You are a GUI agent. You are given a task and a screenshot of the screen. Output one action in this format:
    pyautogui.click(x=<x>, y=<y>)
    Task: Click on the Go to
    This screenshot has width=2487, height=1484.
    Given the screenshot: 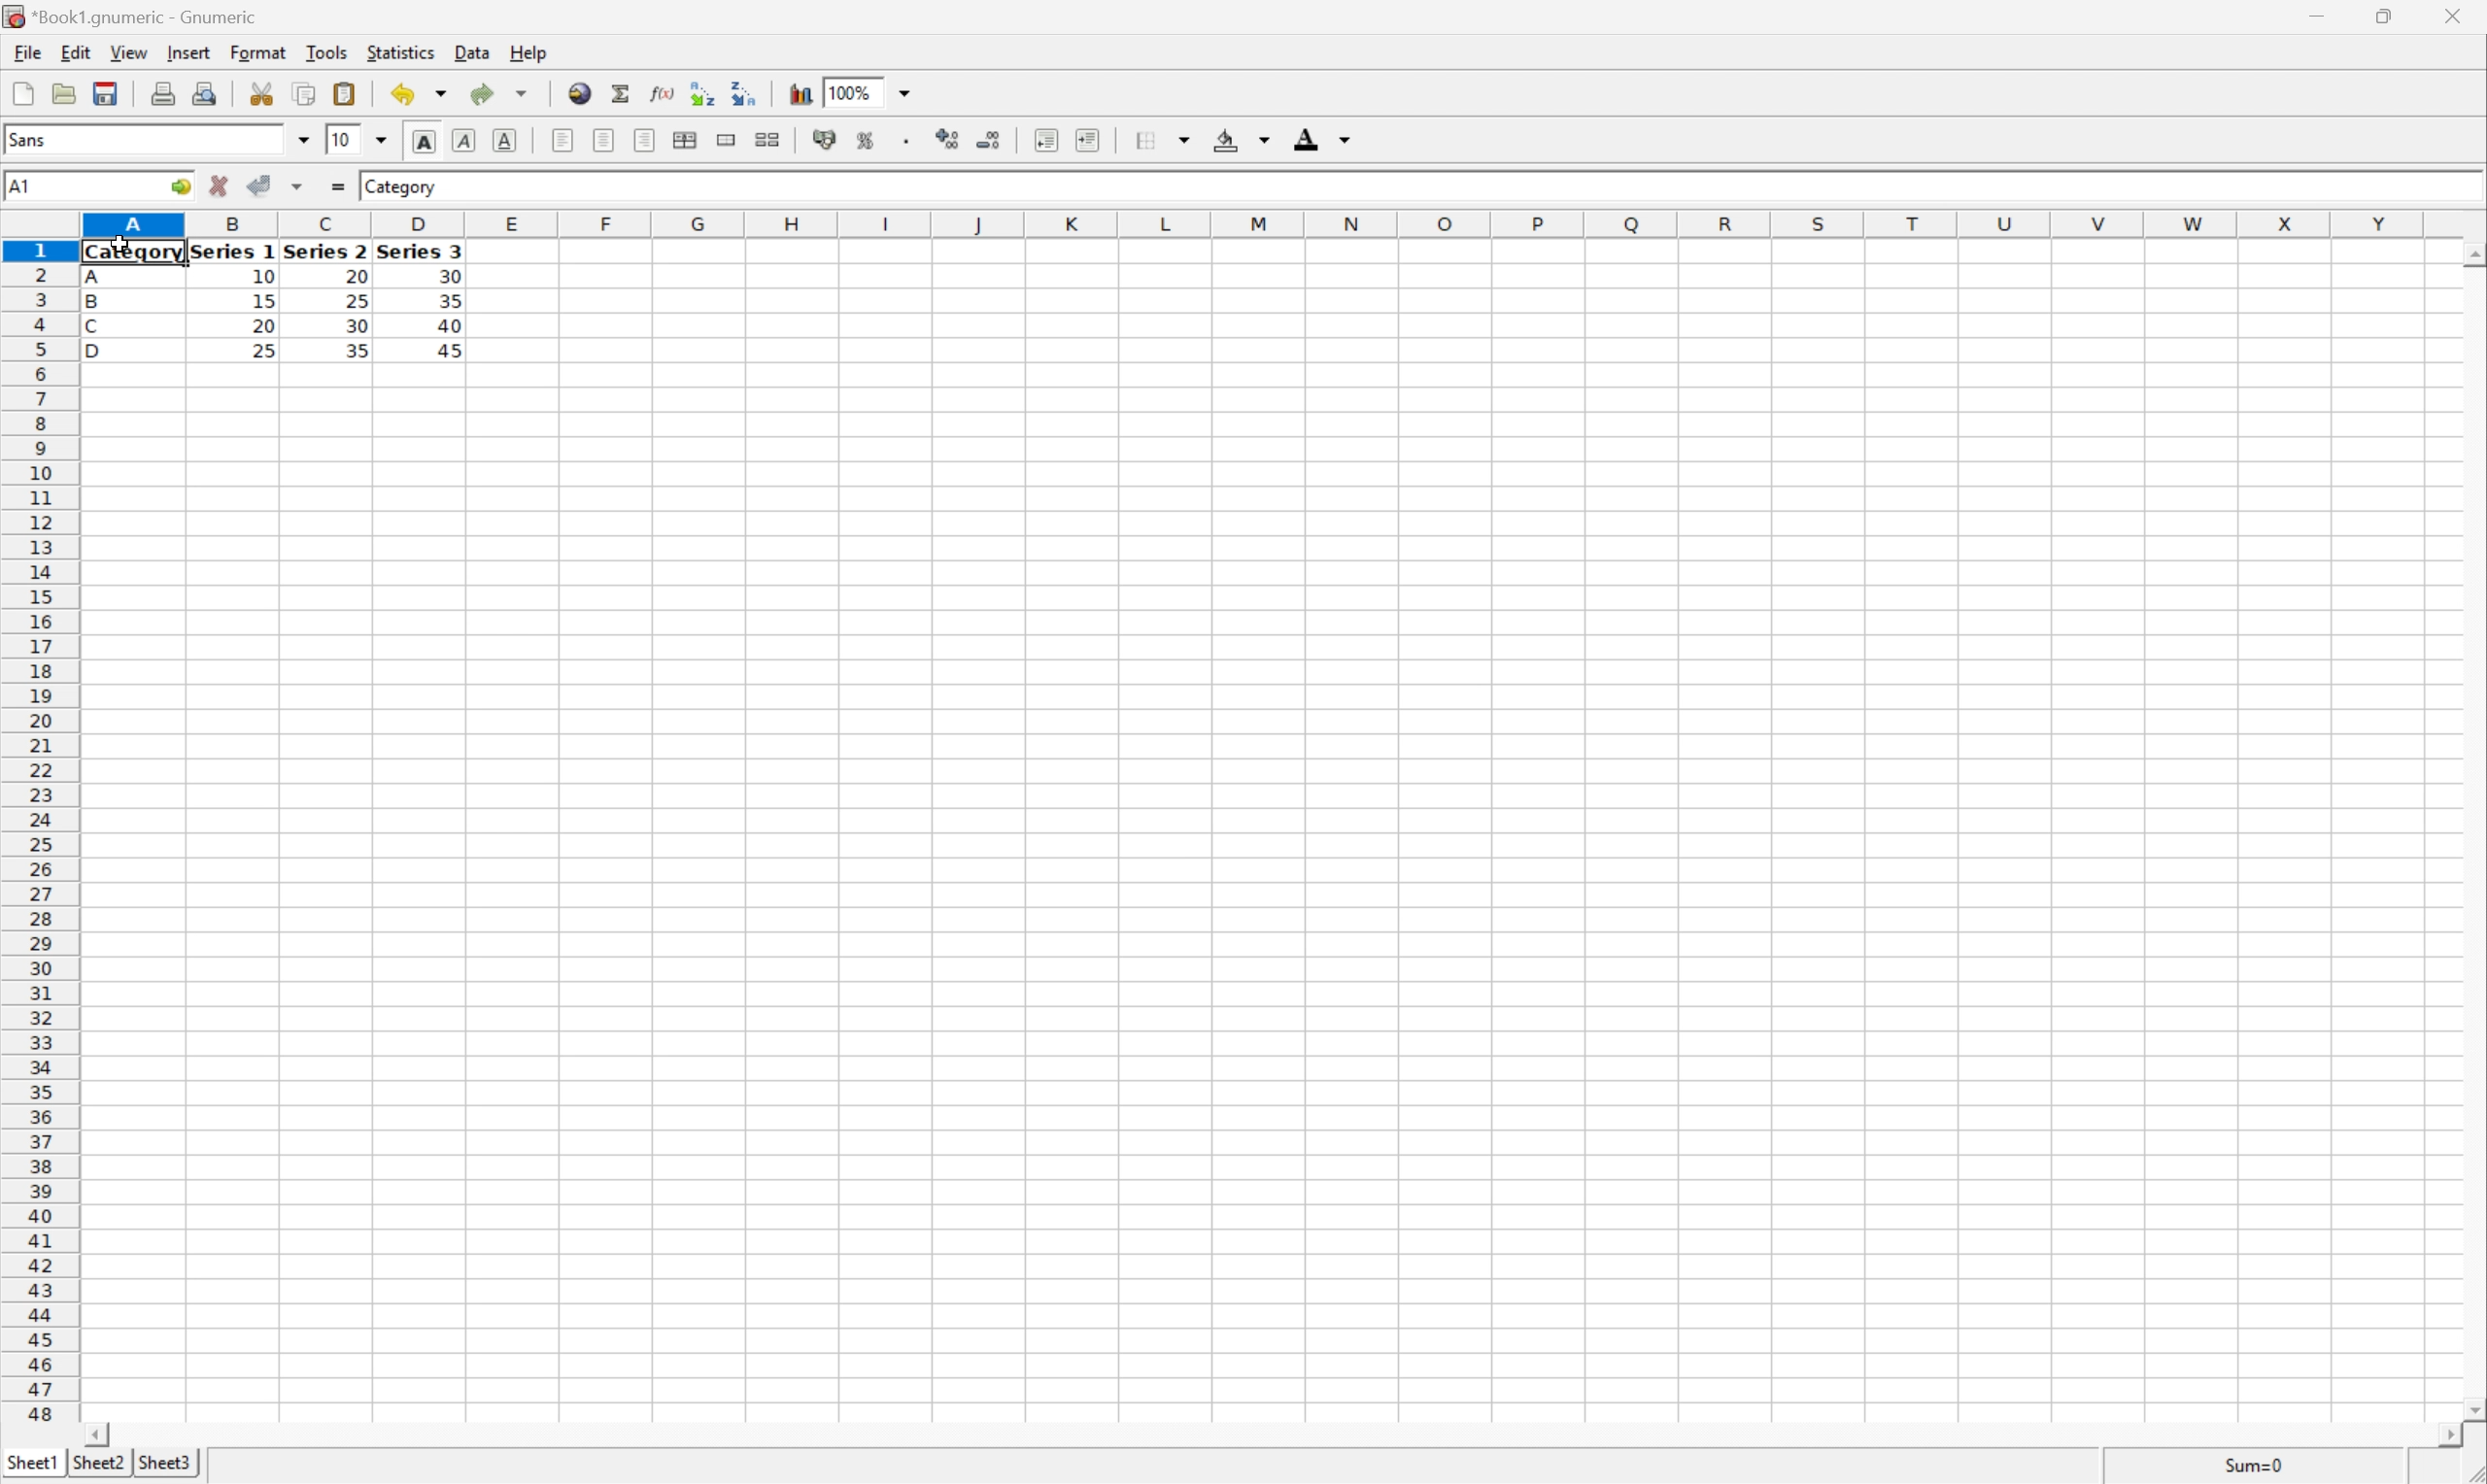 What is the action you would take?
    pyautogui.click(x=177, y=186)
    